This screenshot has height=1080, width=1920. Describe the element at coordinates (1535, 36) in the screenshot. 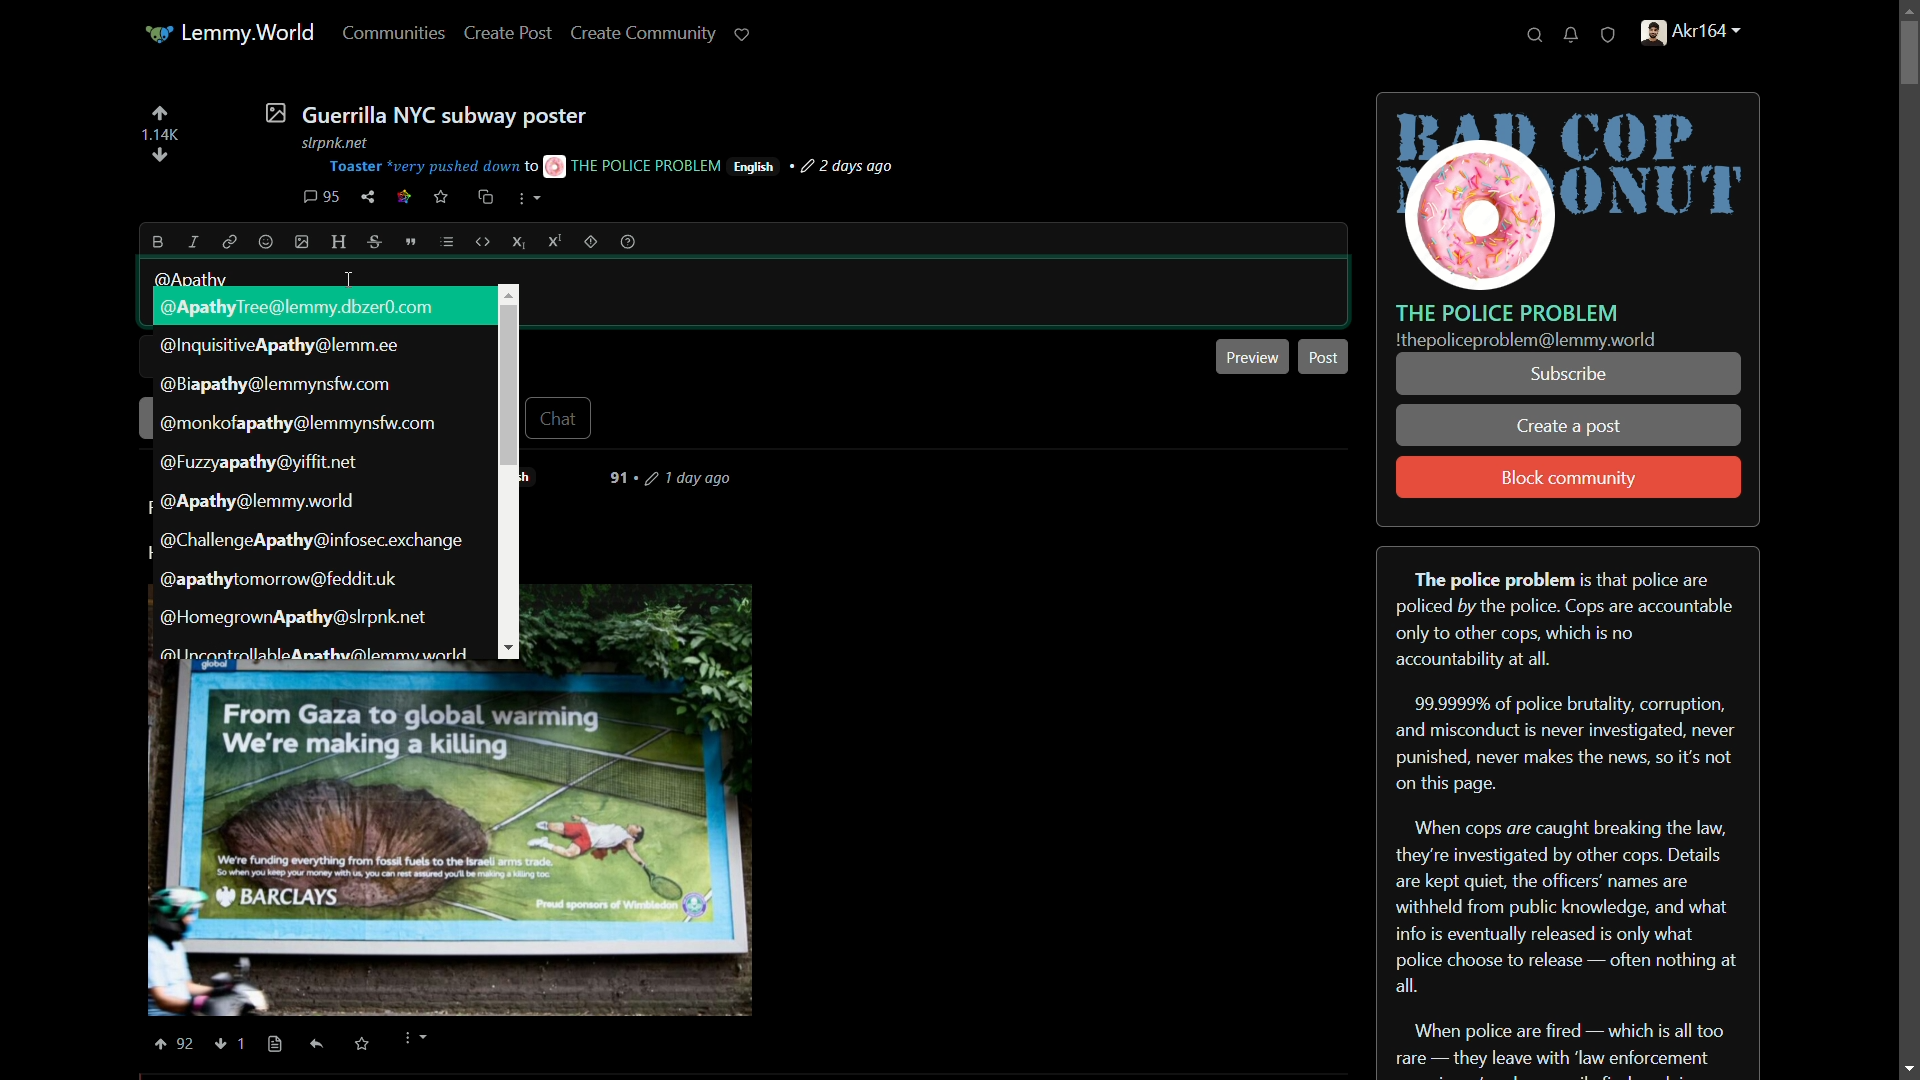

I see `search` at that location.